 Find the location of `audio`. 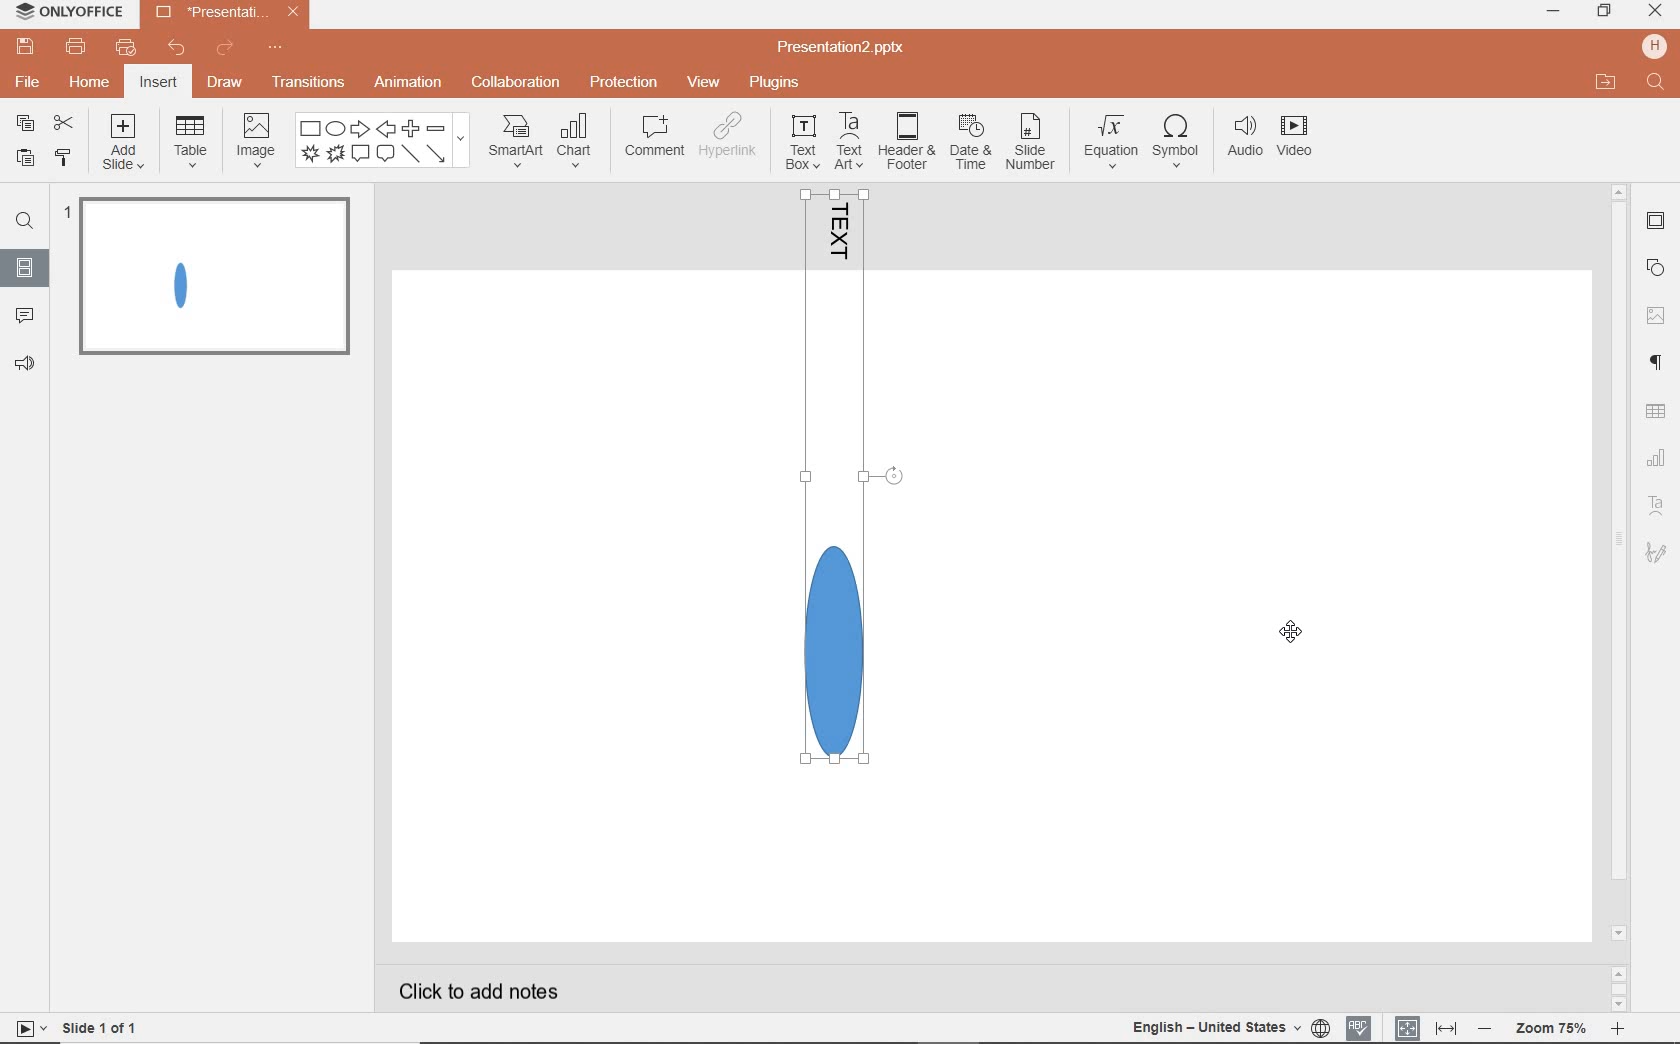

audio is located at coordinates (1241, 141).